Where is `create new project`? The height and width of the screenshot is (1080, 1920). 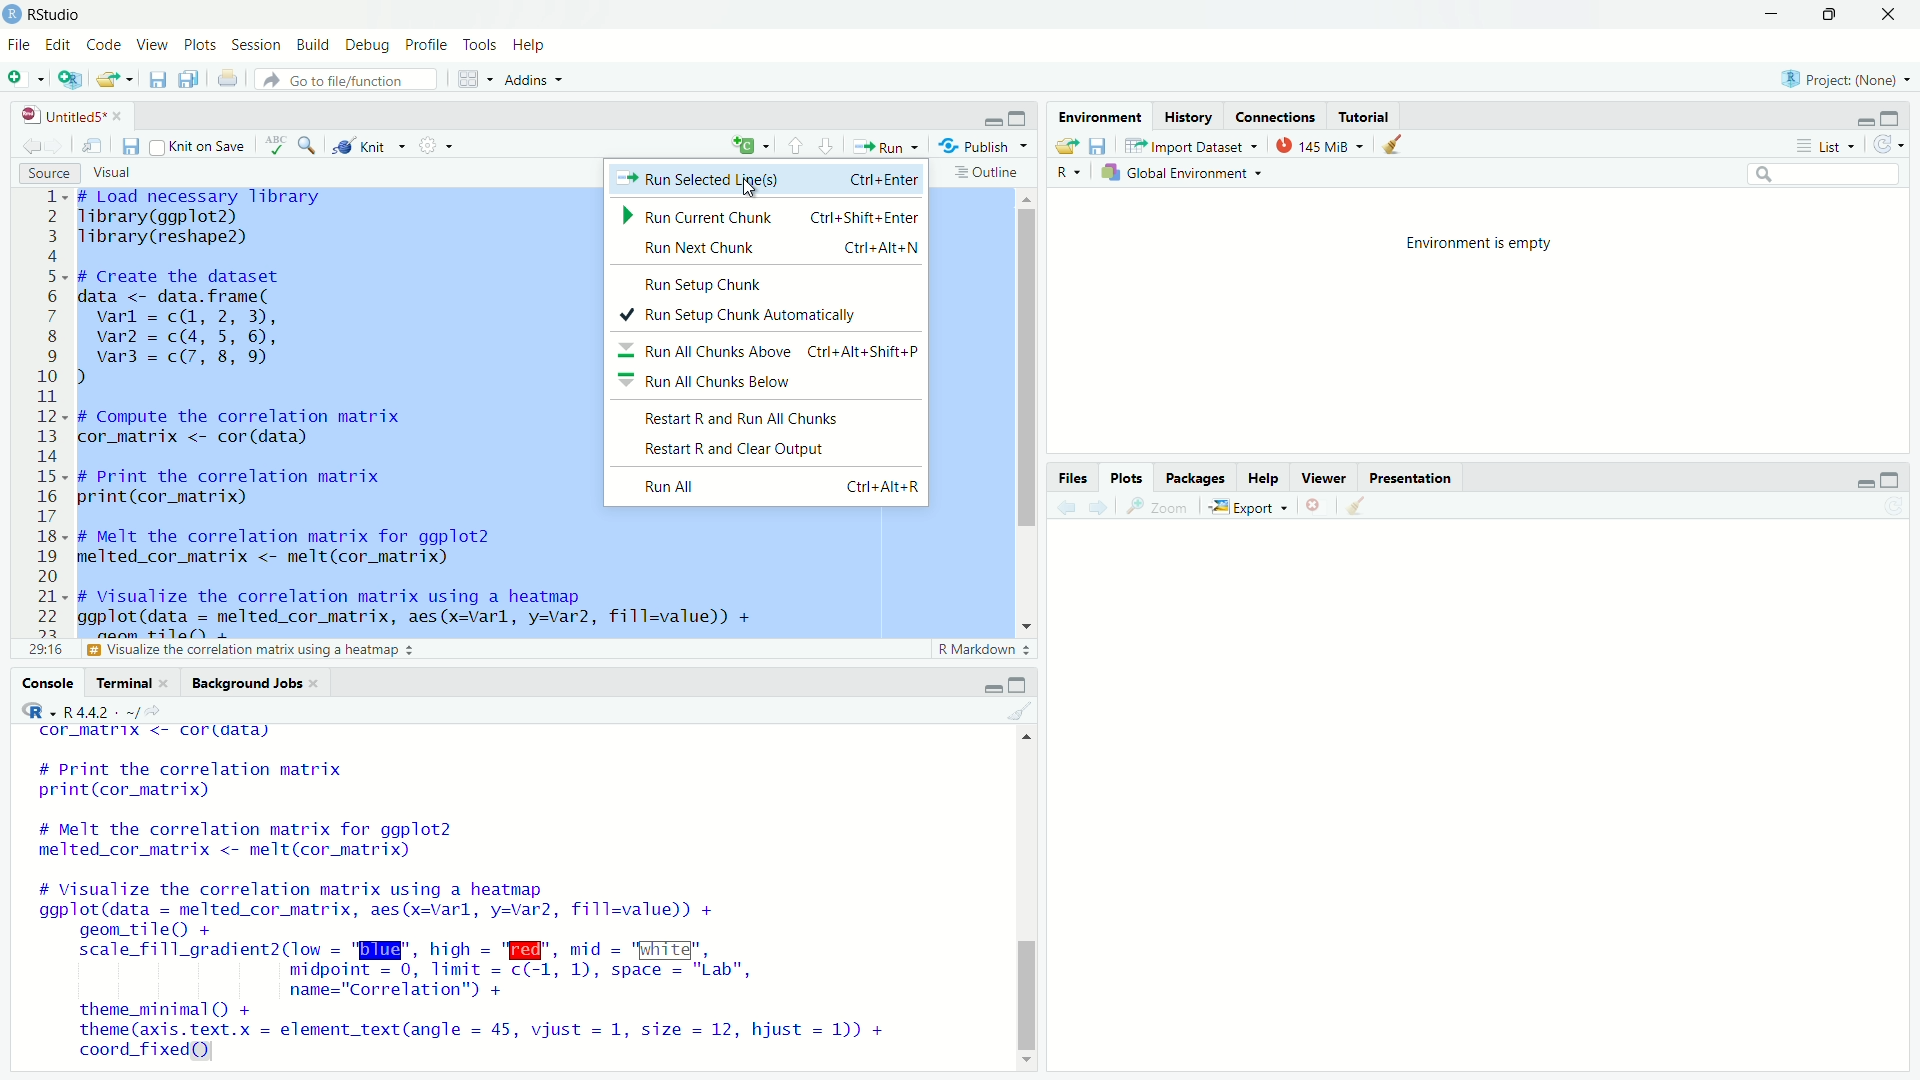
create new project is located at coordinates (67, 78).